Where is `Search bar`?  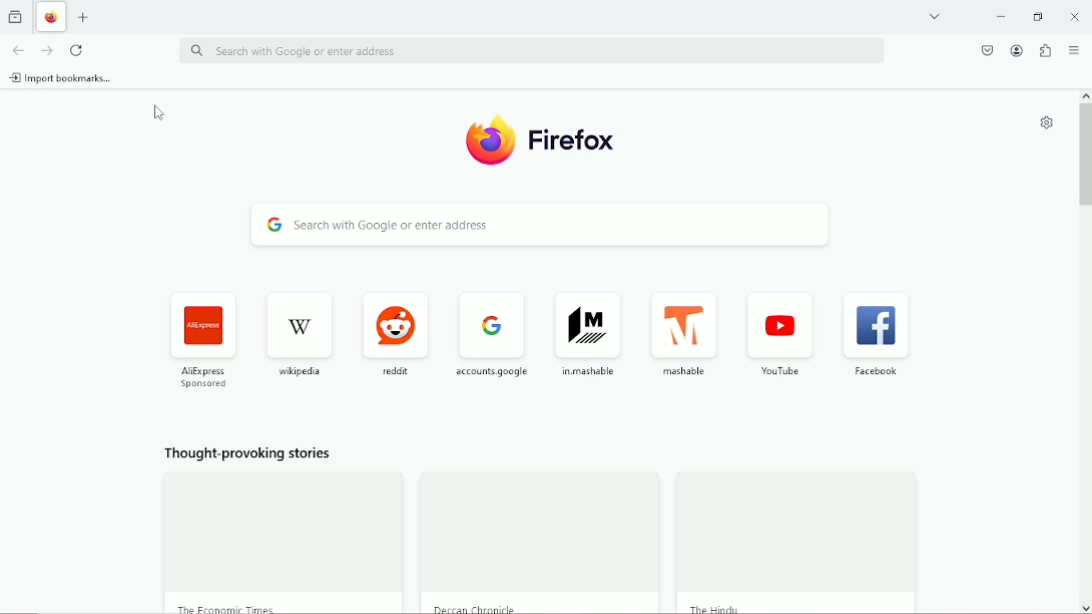 Search bar is located at coordinates (529, 51).